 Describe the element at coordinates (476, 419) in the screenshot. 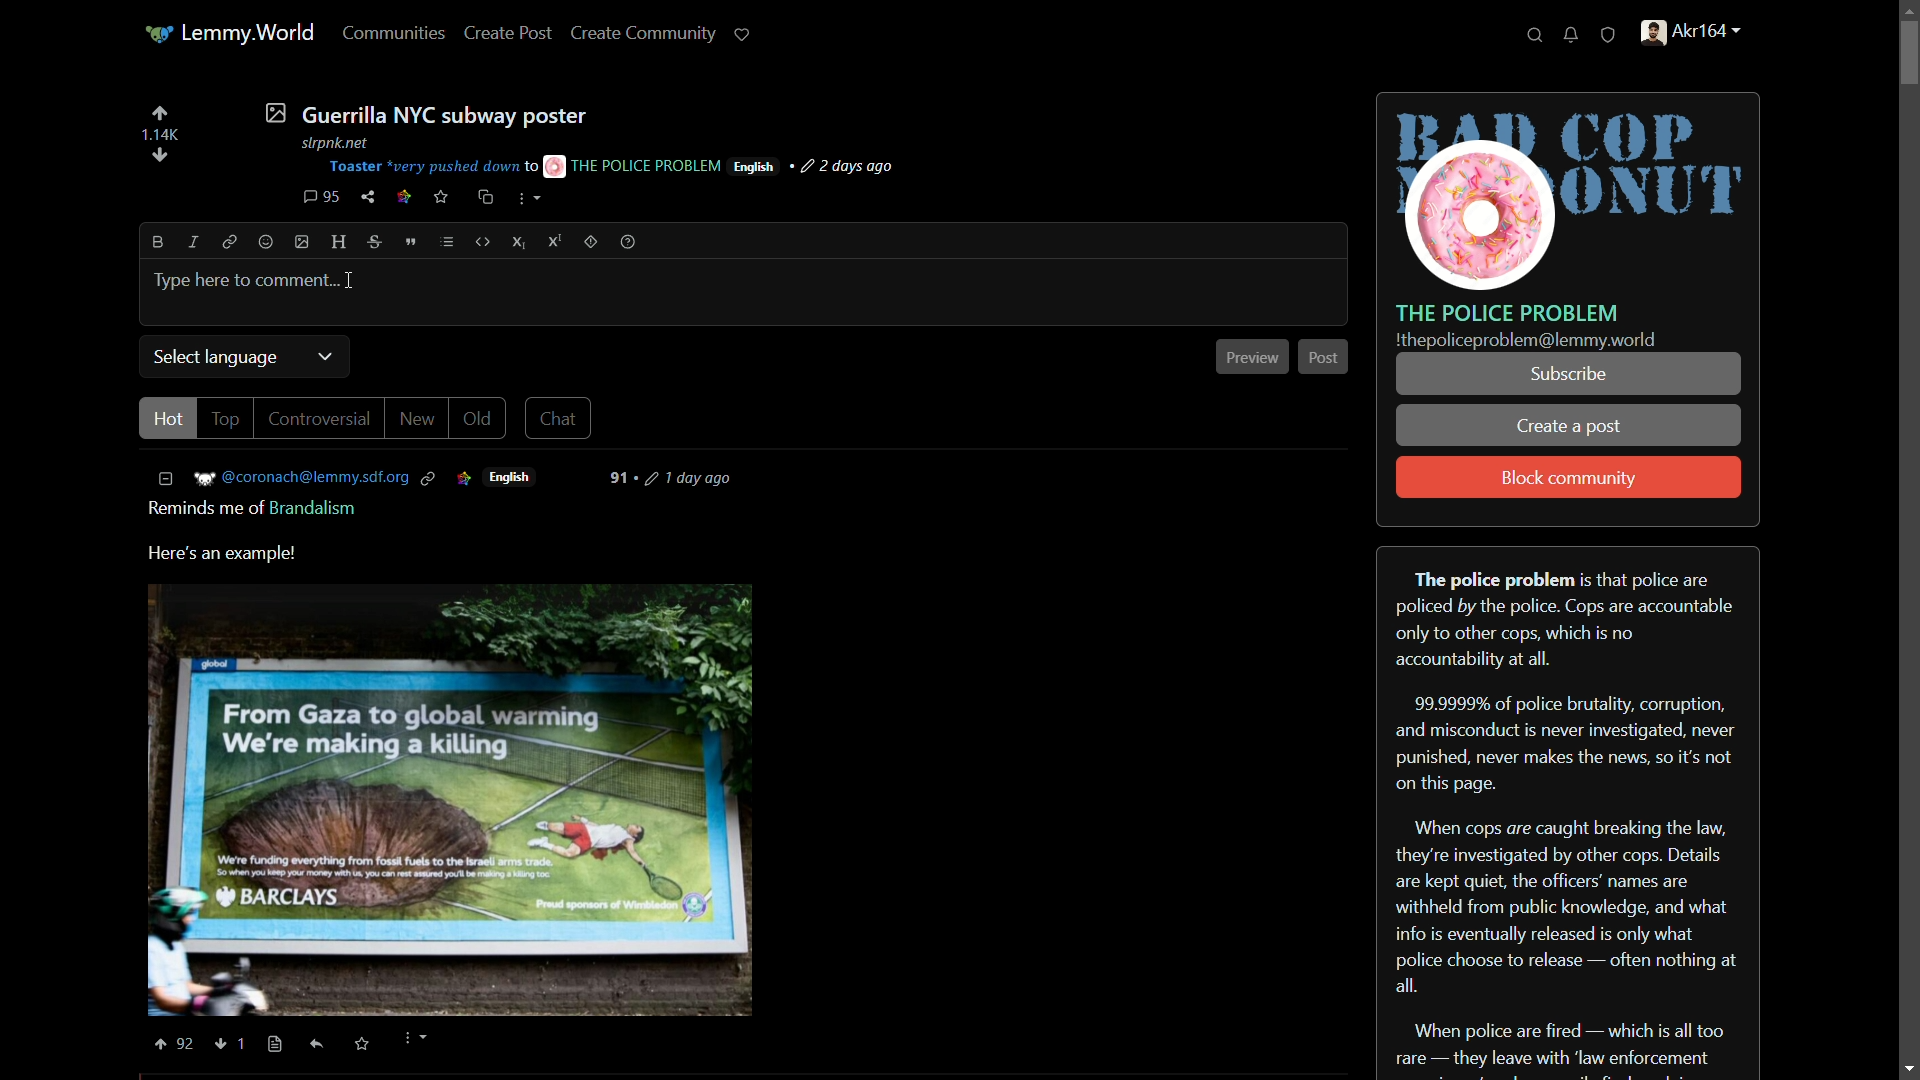

I see `old` at that location.